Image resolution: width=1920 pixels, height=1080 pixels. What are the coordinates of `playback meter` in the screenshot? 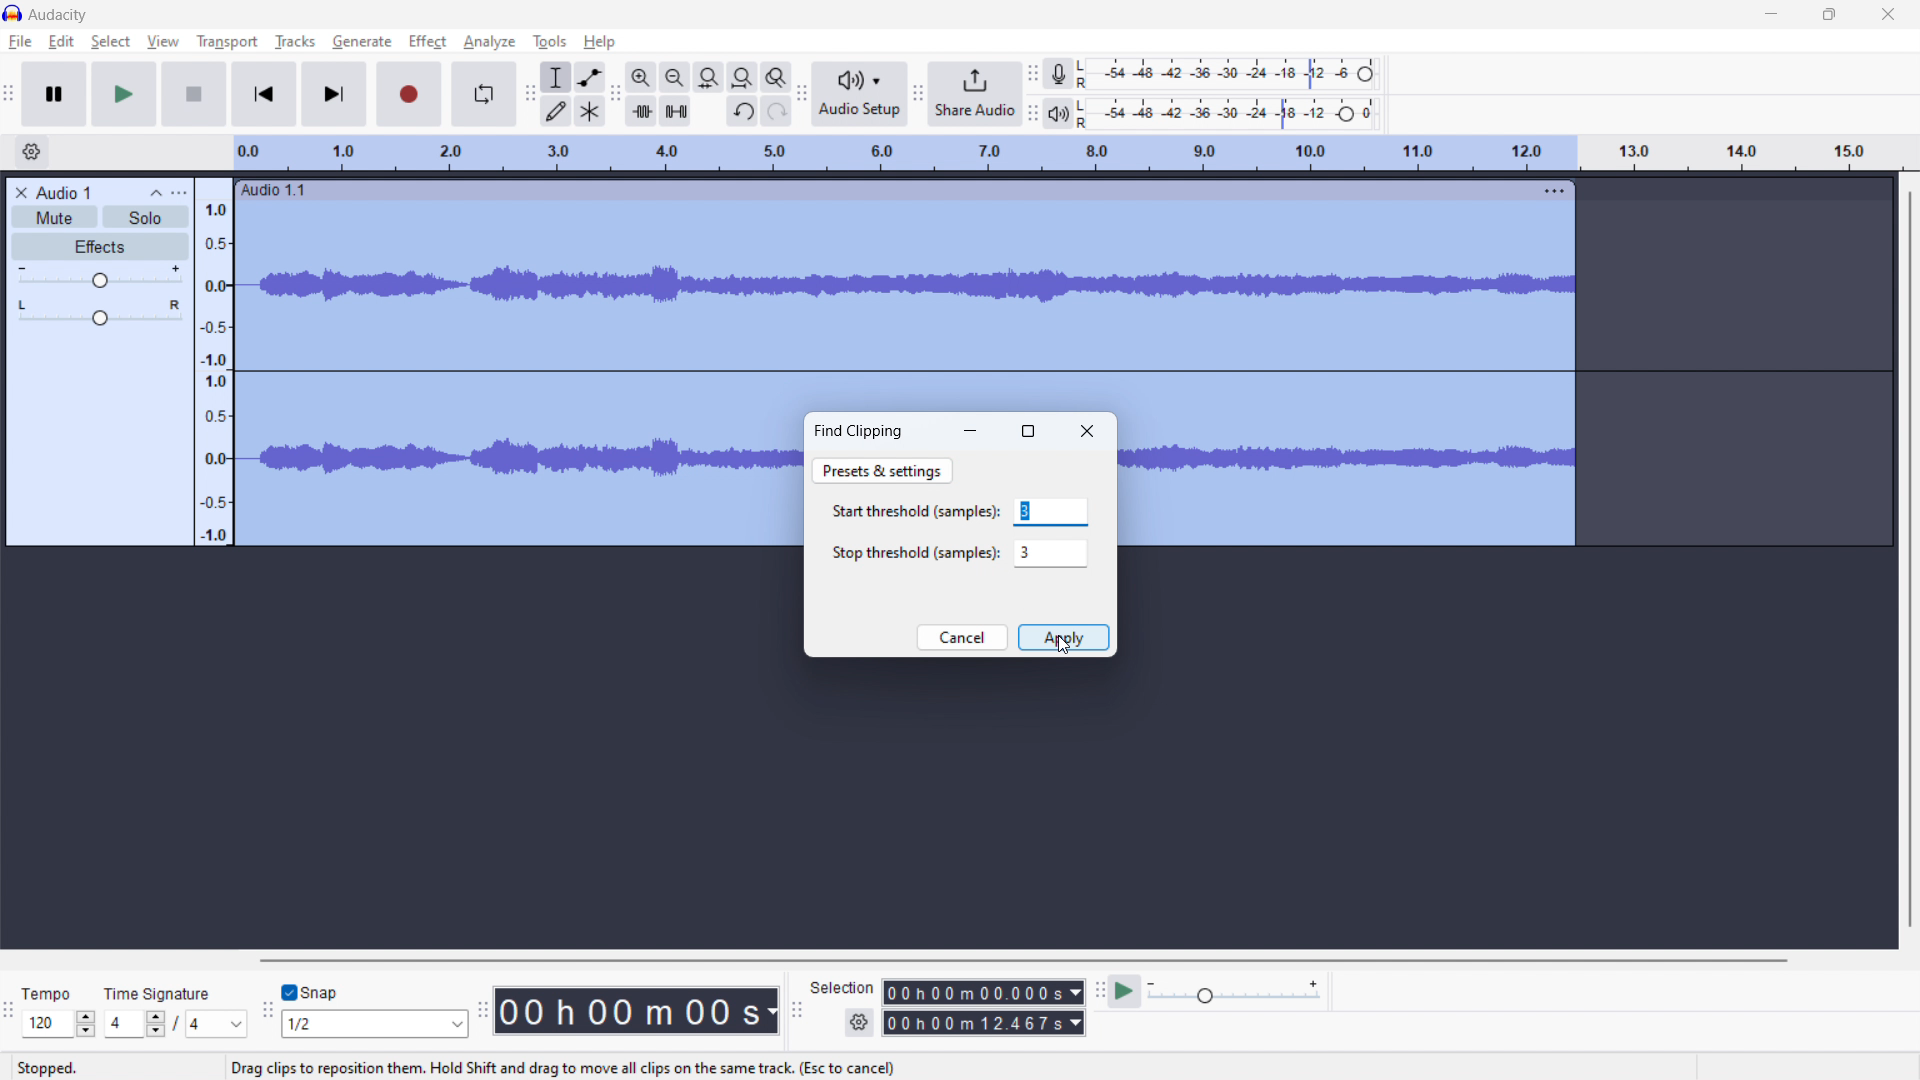 It's located at (1059, 113).